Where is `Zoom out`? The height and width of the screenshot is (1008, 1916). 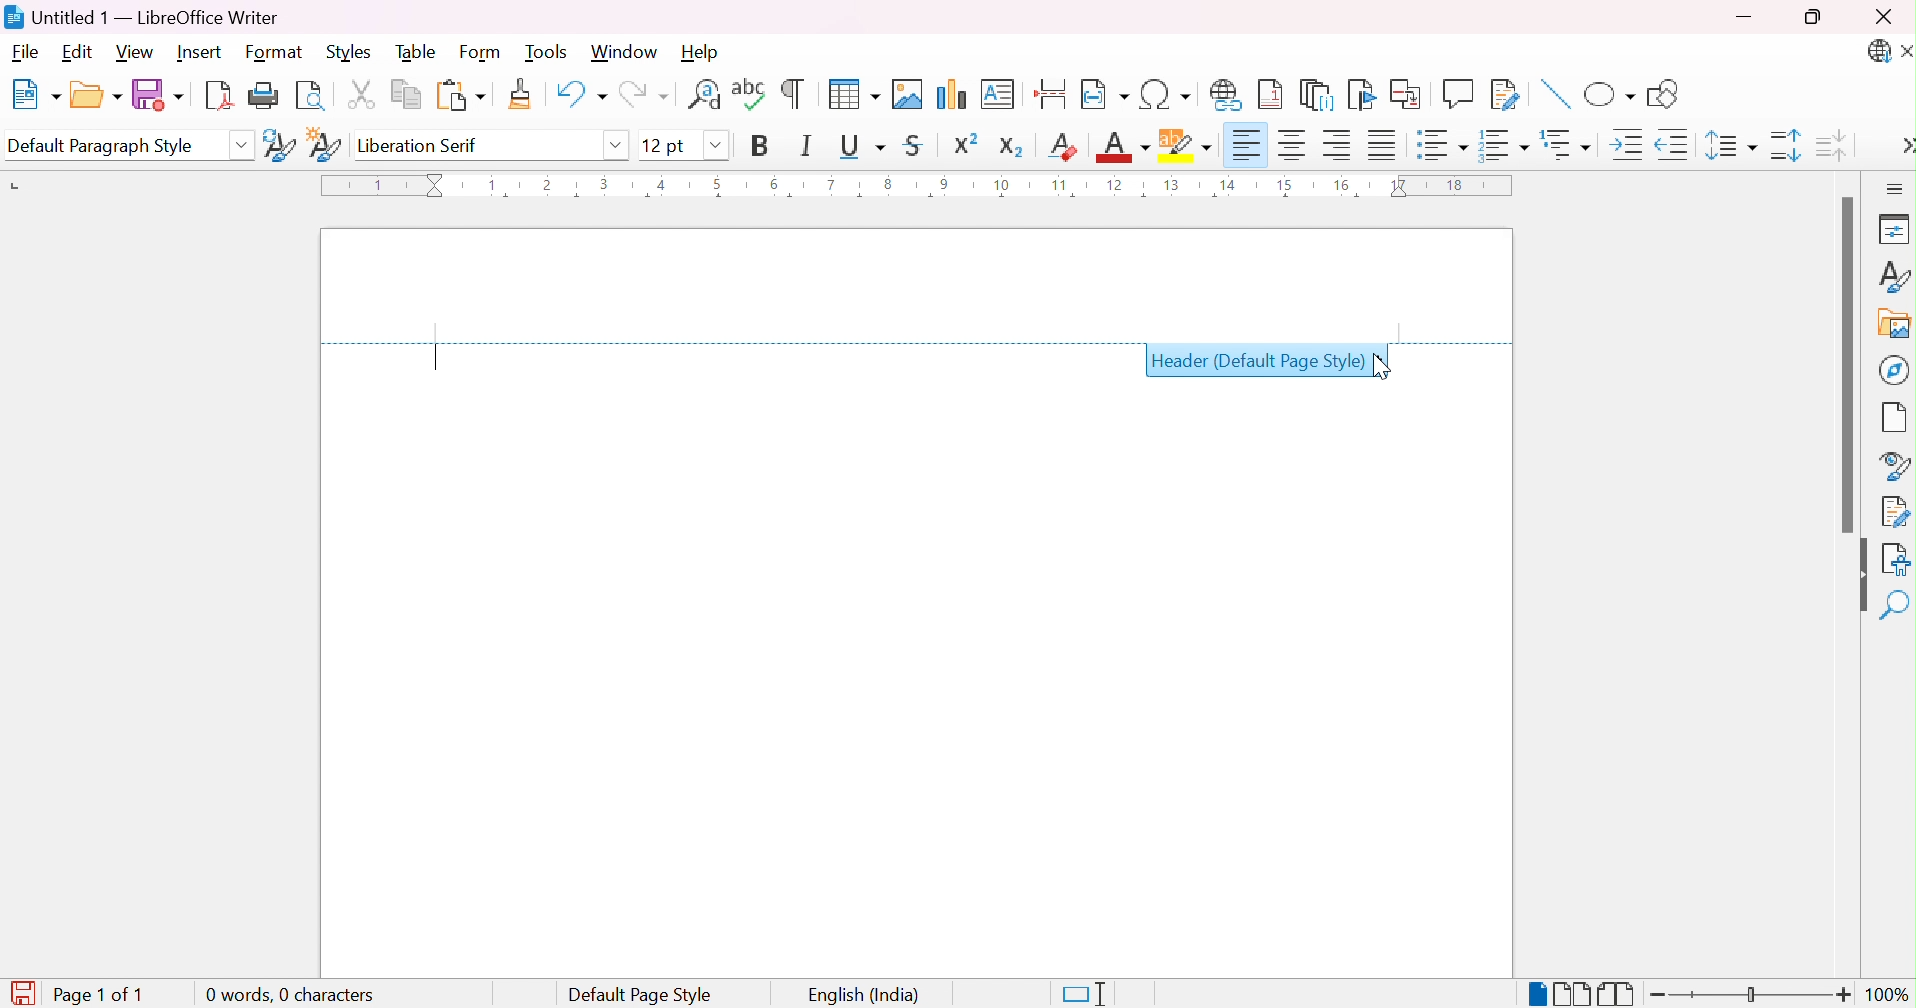
Zoom out is located at coordinates (1659, 997).